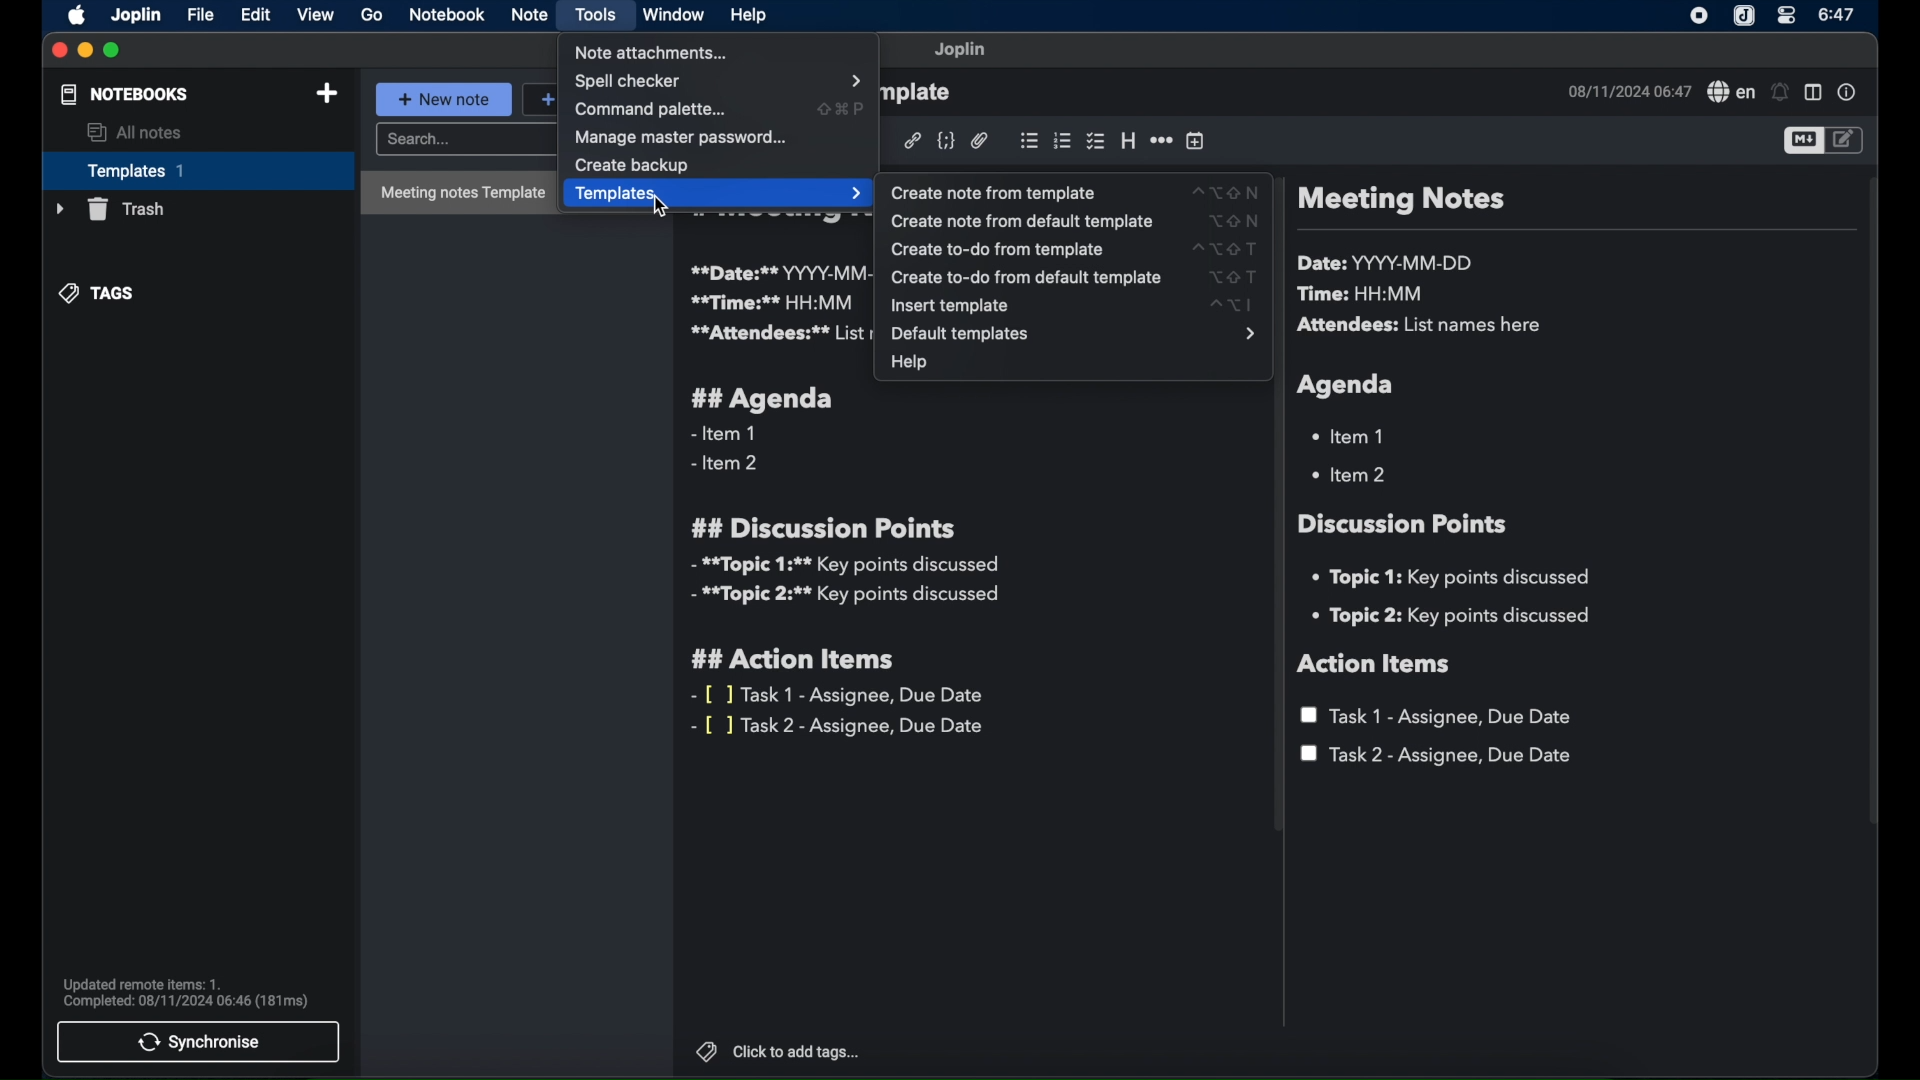 The height and width of the screenshot is (1080, 1920). Describe the element at coordinates (961, 50) in the screenshot. I see `Joplin` at that location.